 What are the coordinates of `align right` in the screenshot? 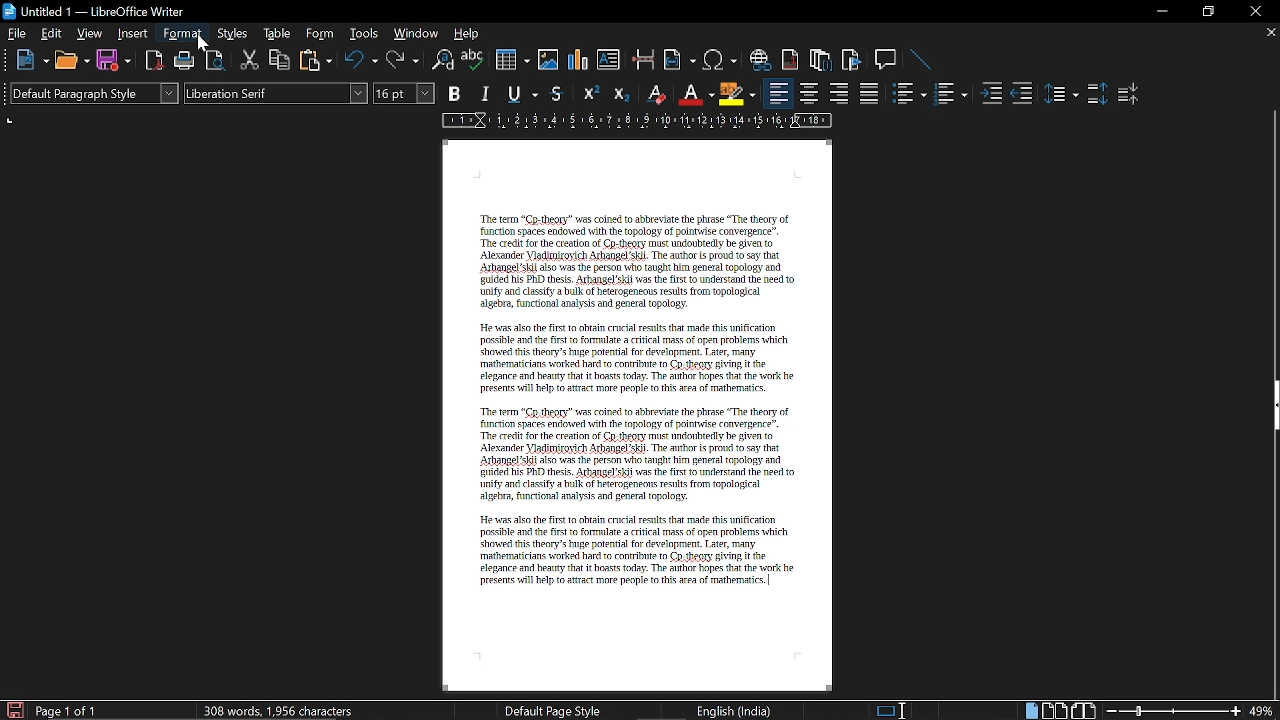 It's located at (839, 92).